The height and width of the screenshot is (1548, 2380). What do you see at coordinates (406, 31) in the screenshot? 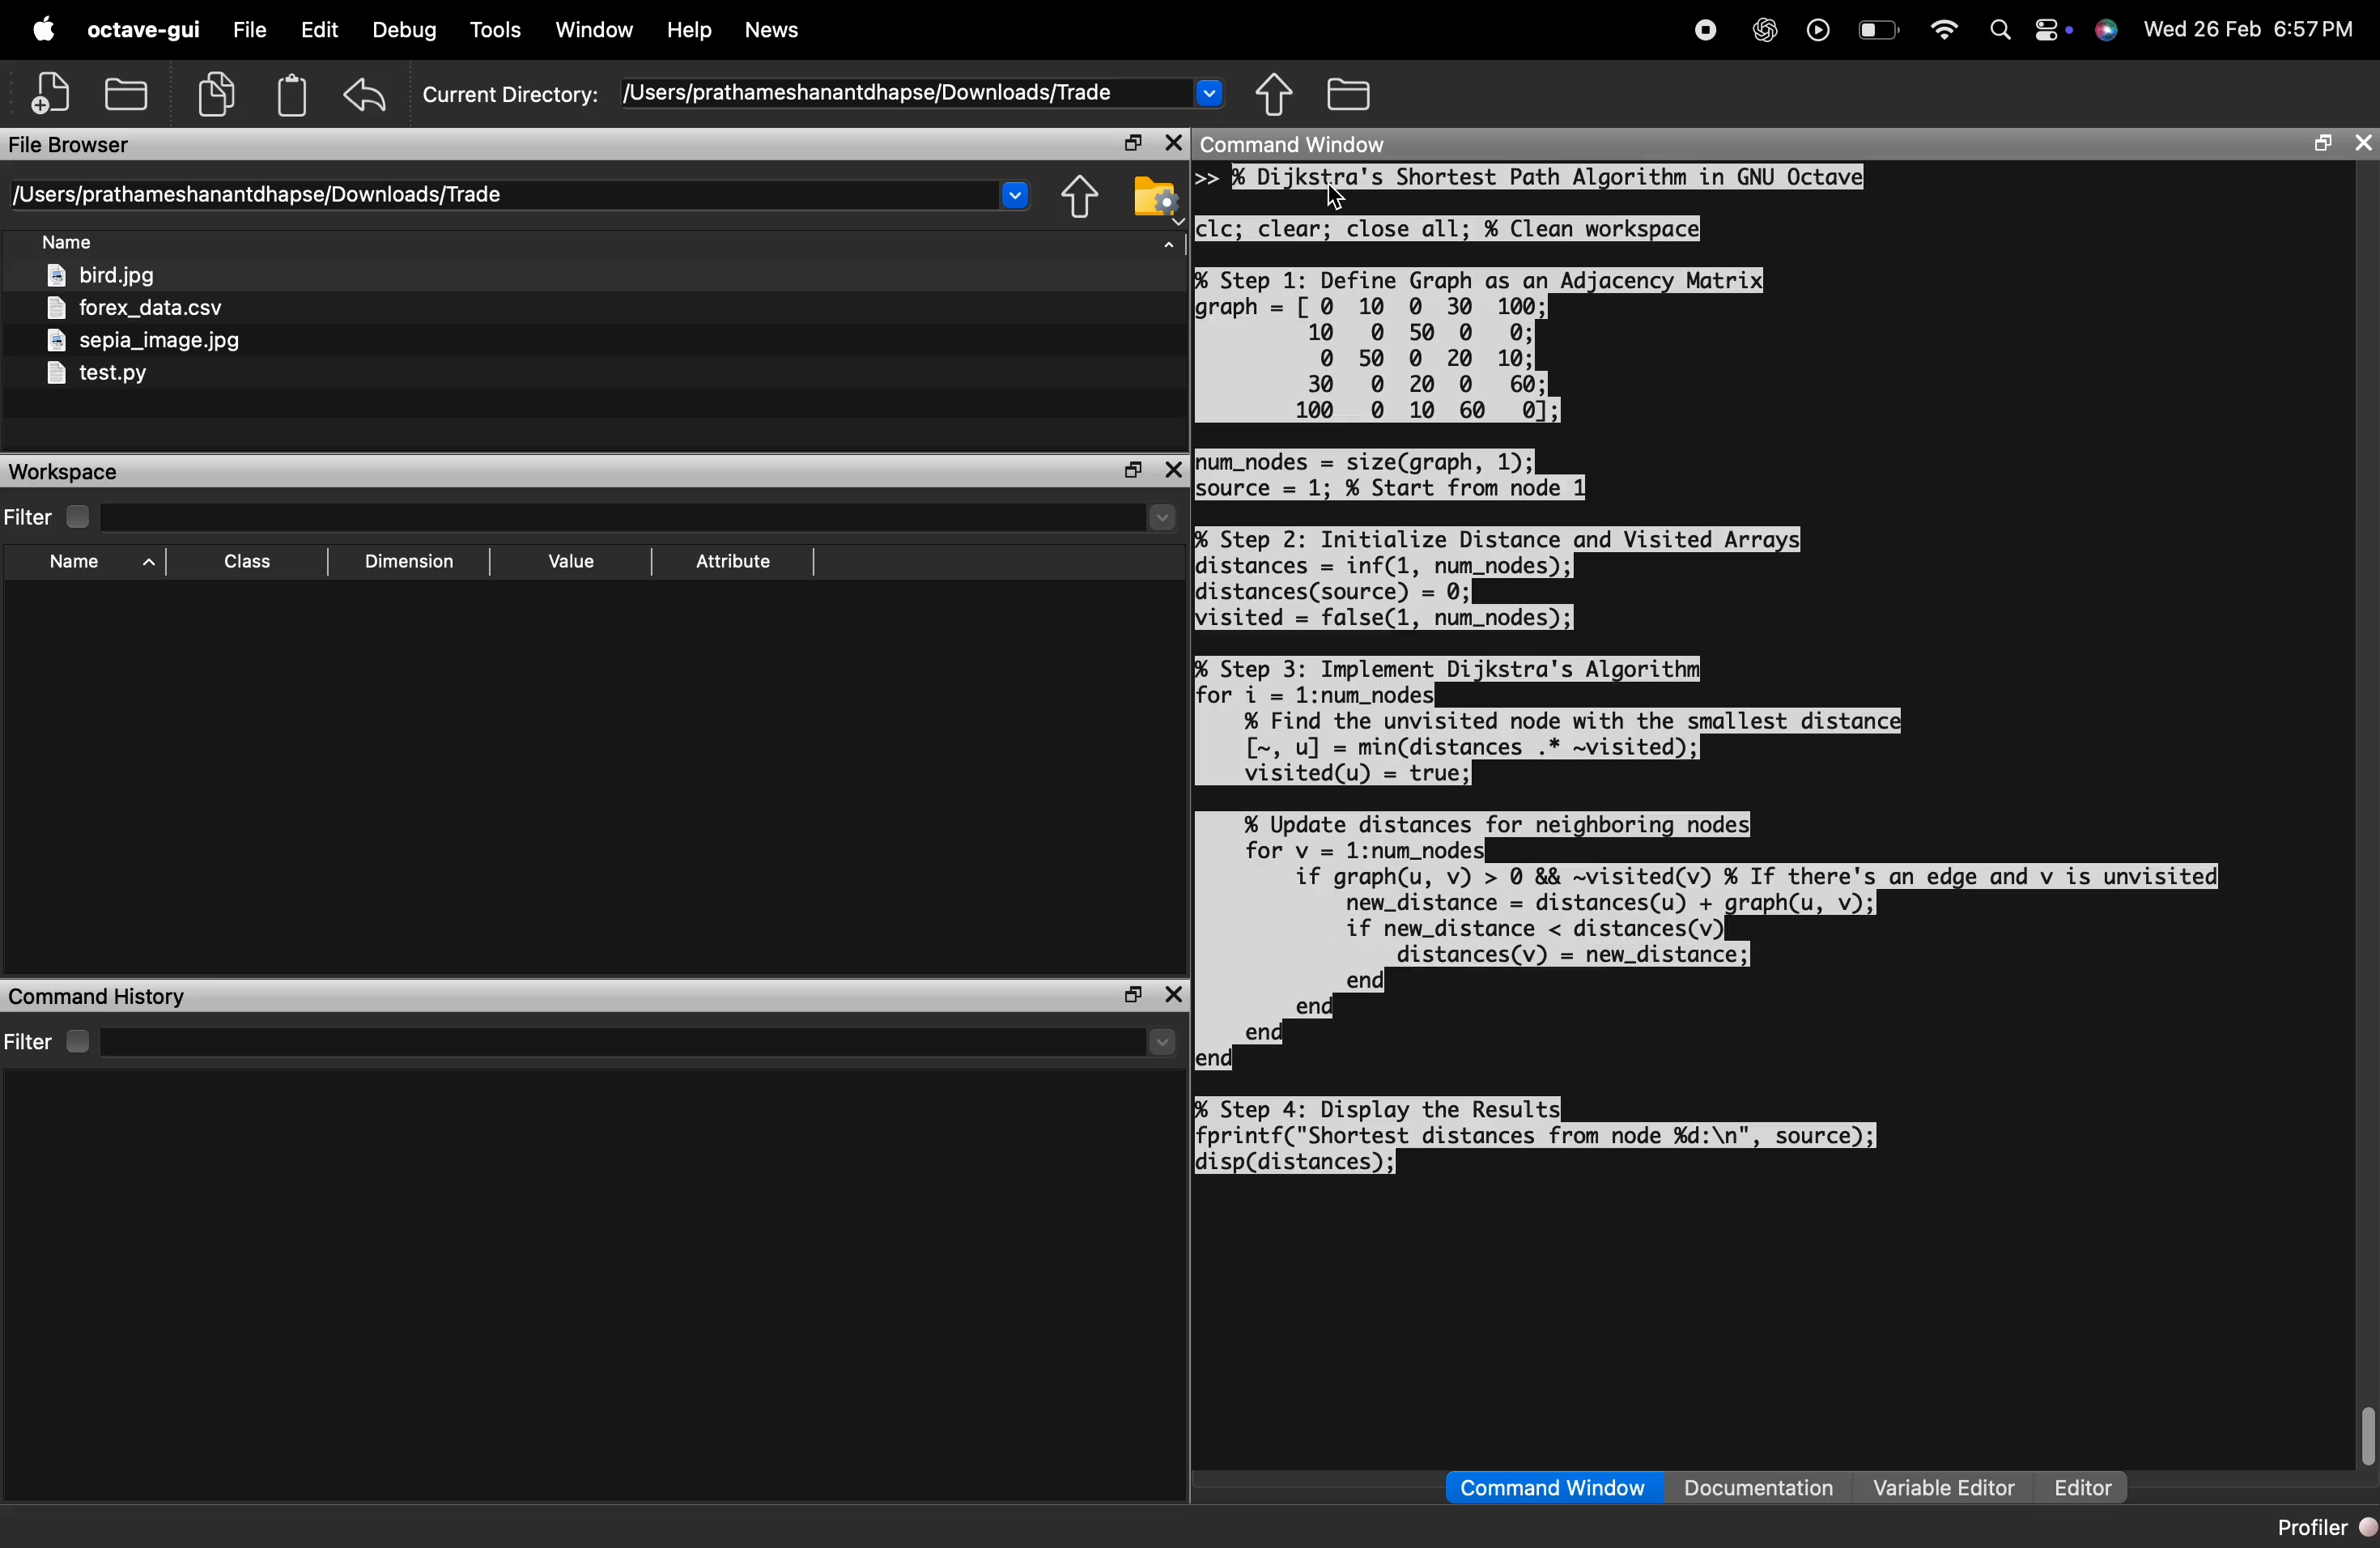
I see `debug` at bounding box center [406, 31].